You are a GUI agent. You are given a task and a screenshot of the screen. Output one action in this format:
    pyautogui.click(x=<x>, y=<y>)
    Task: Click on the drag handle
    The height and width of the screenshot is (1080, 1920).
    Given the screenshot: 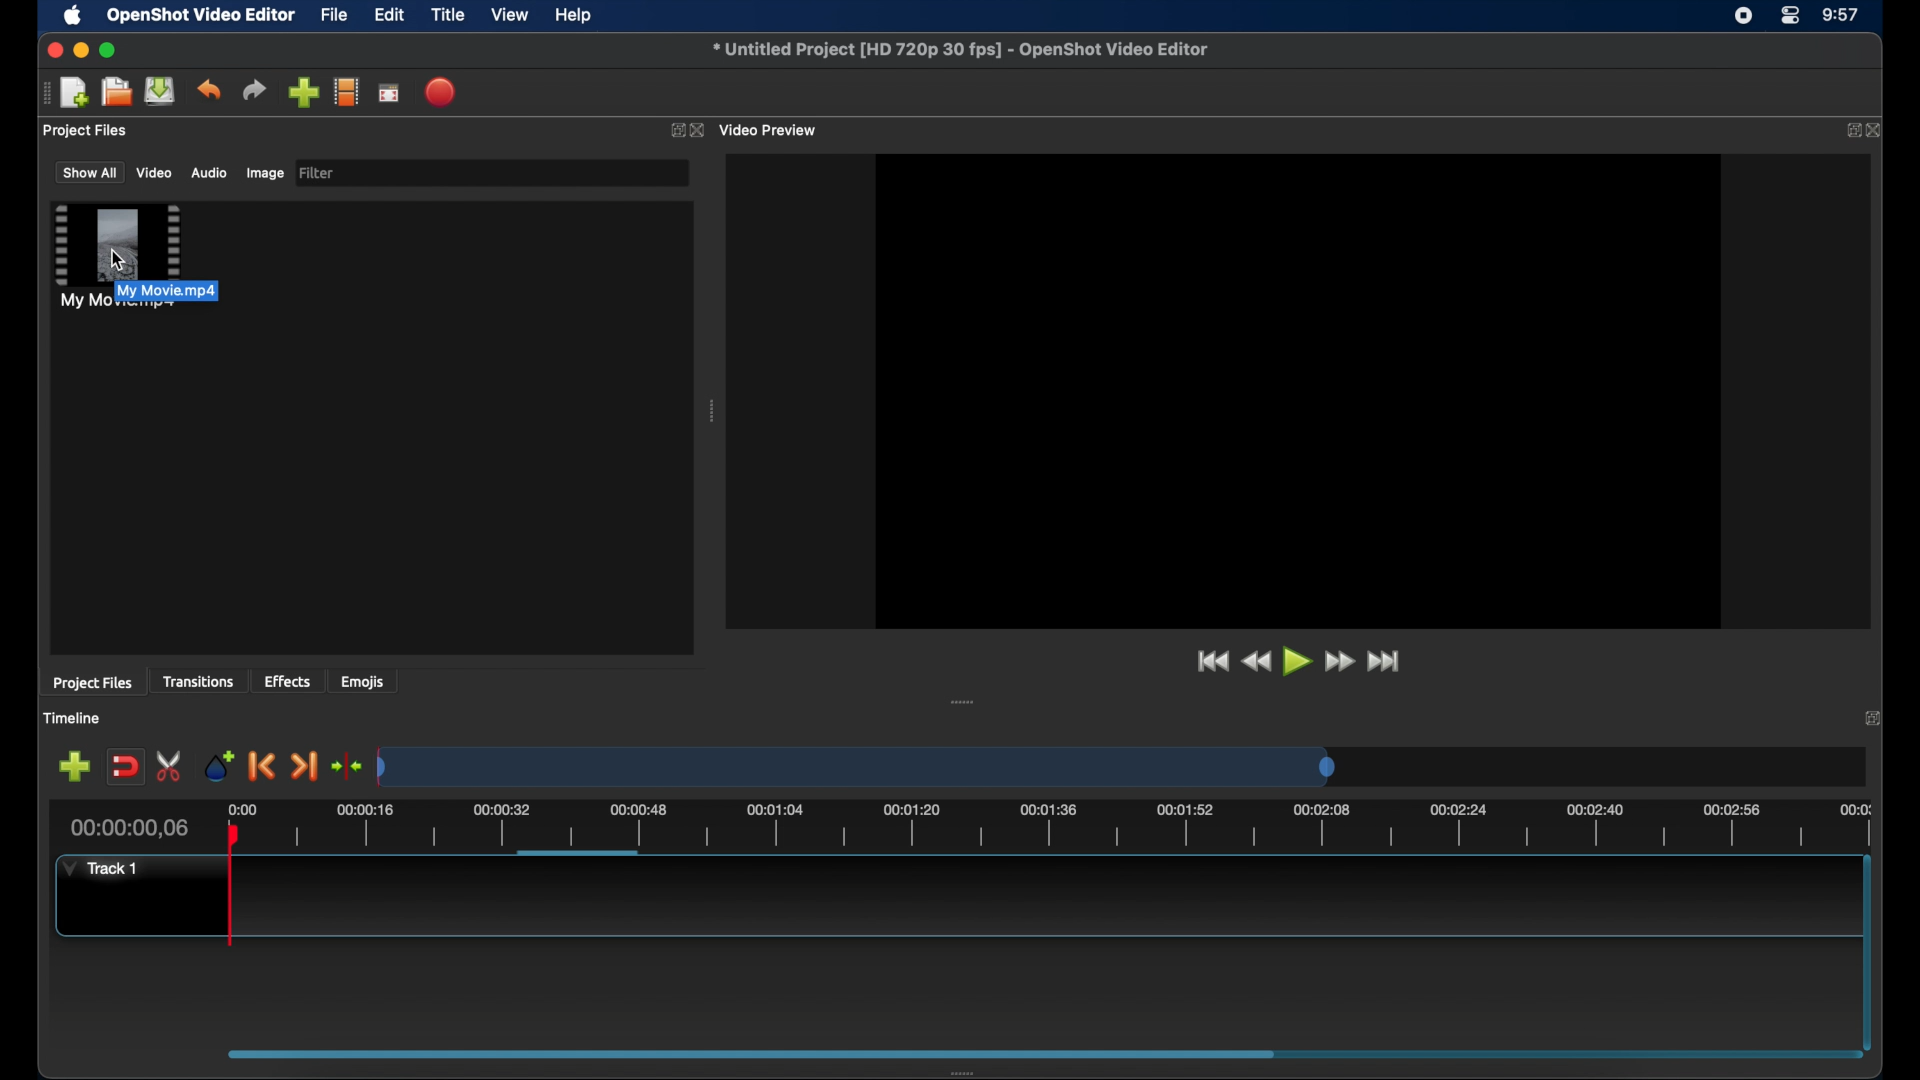 What is the action you would take?
    pyautogui.click(x=963, y=702)
    